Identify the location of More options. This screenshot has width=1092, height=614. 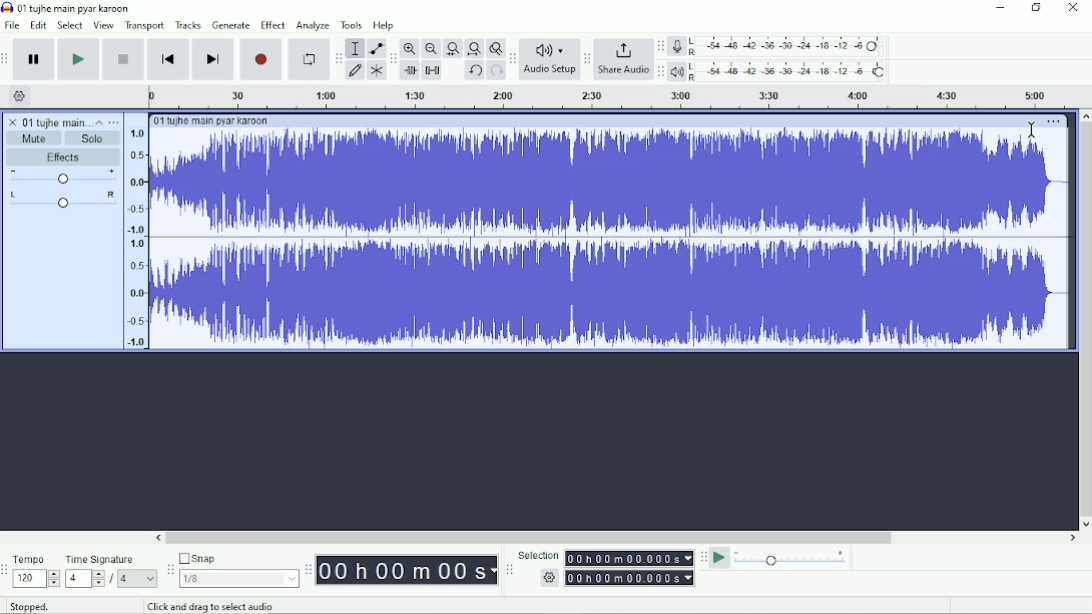
(1054, 121).